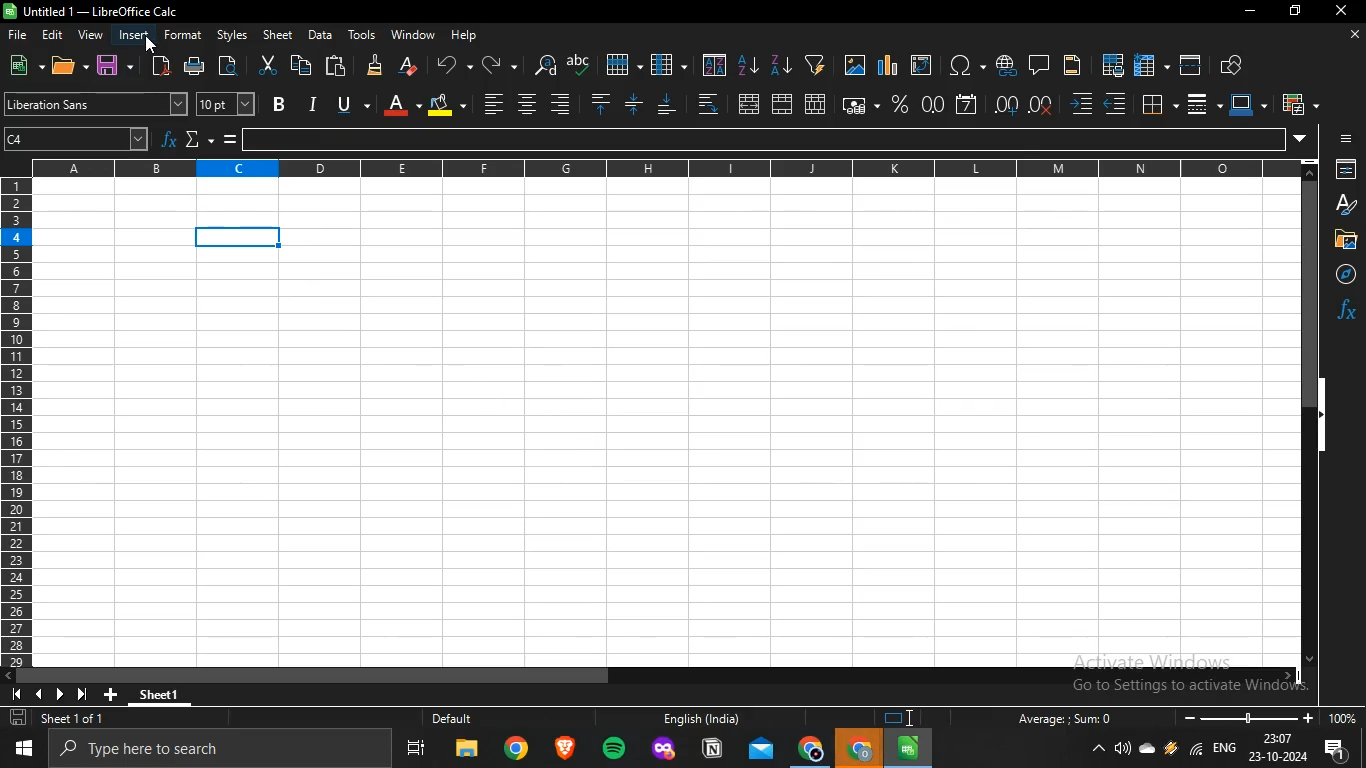  Describe the element at coordinates (1349, 138) in the screenshot. I see `` at that location.